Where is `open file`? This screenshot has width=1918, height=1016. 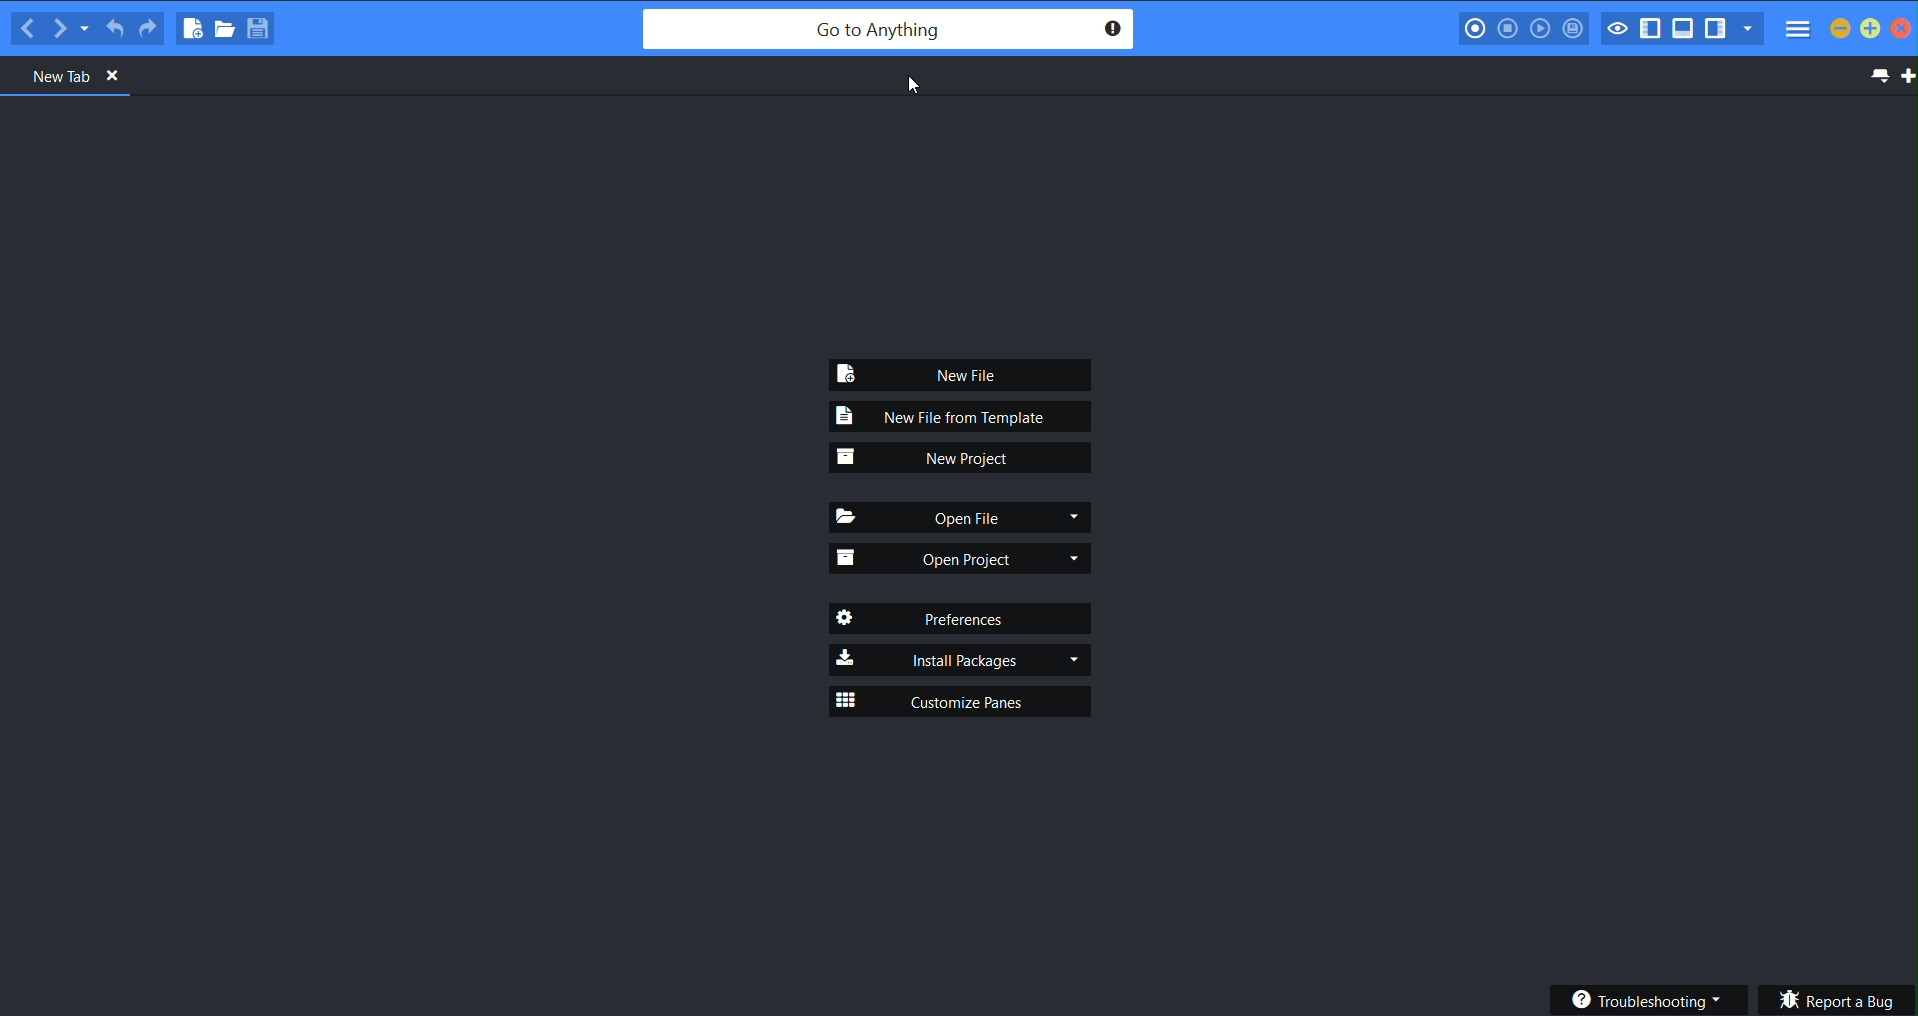
open file is located at coordinates (964, 520).